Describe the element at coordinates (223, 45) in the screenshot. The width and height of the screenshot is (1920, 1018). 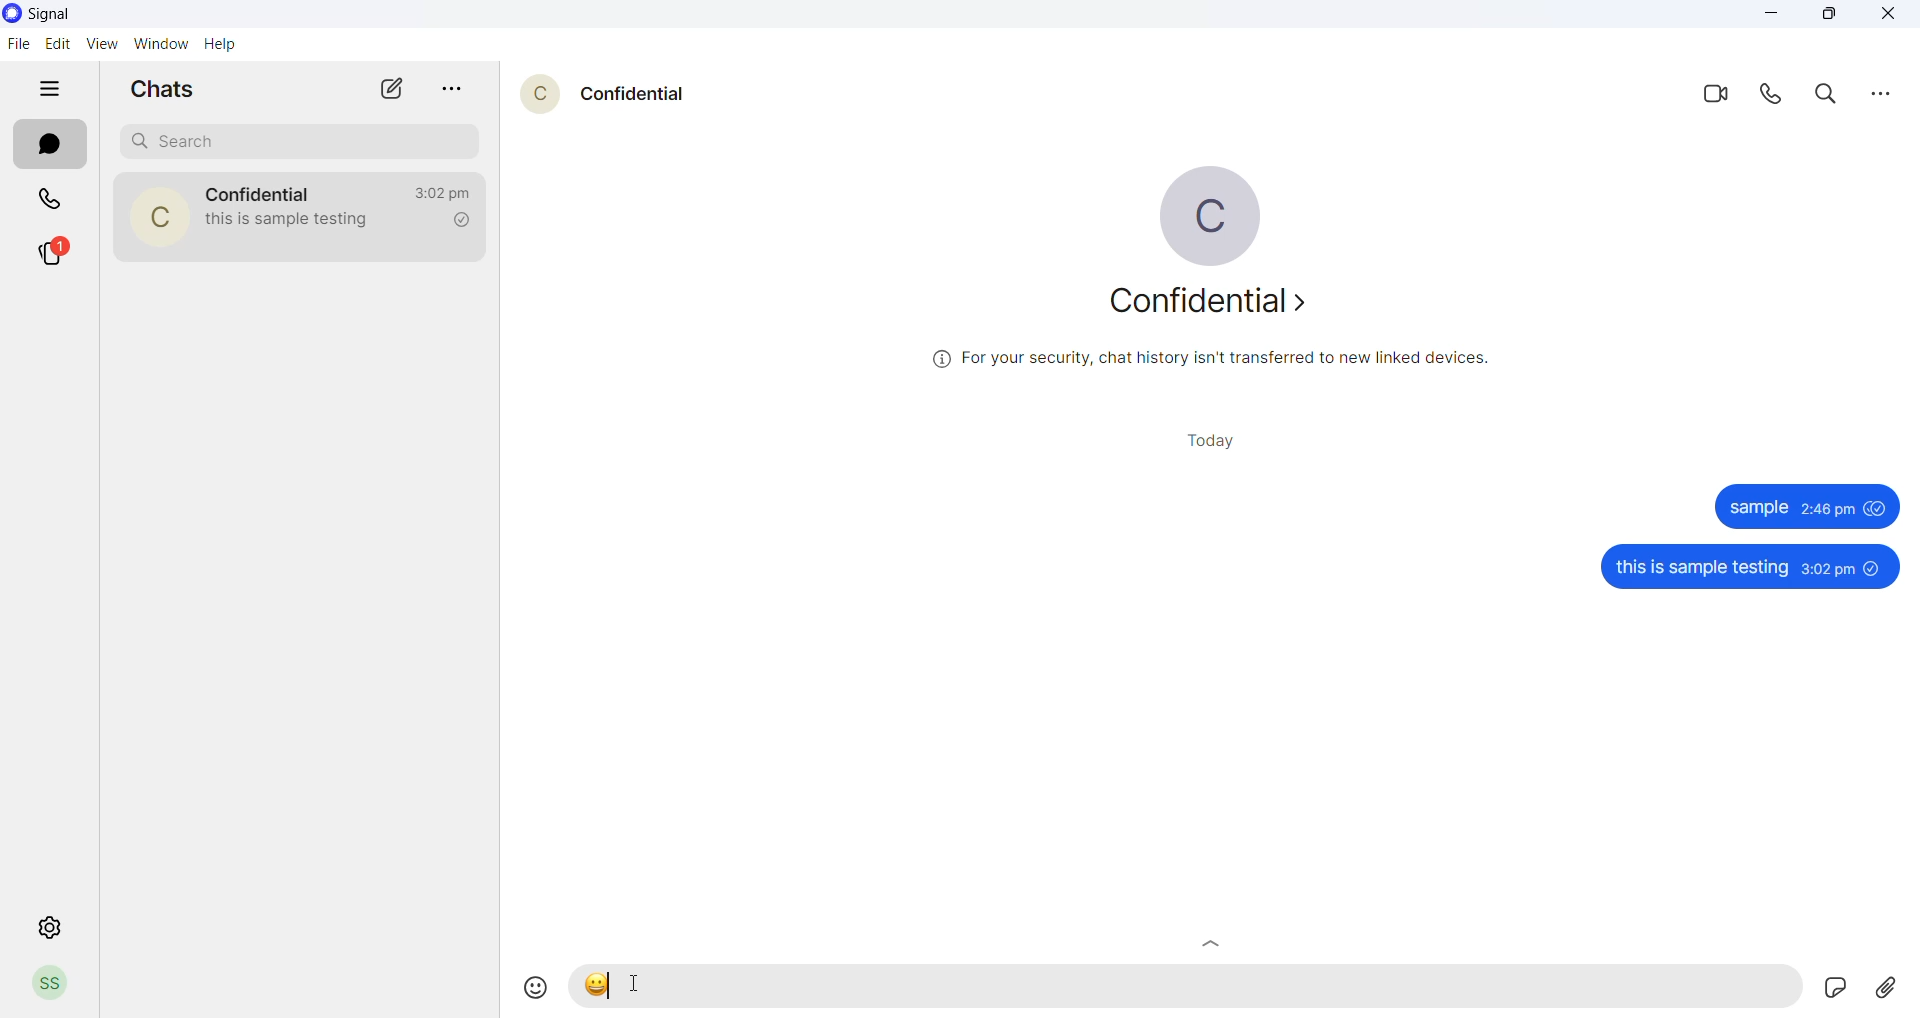
I see `help` at that location.